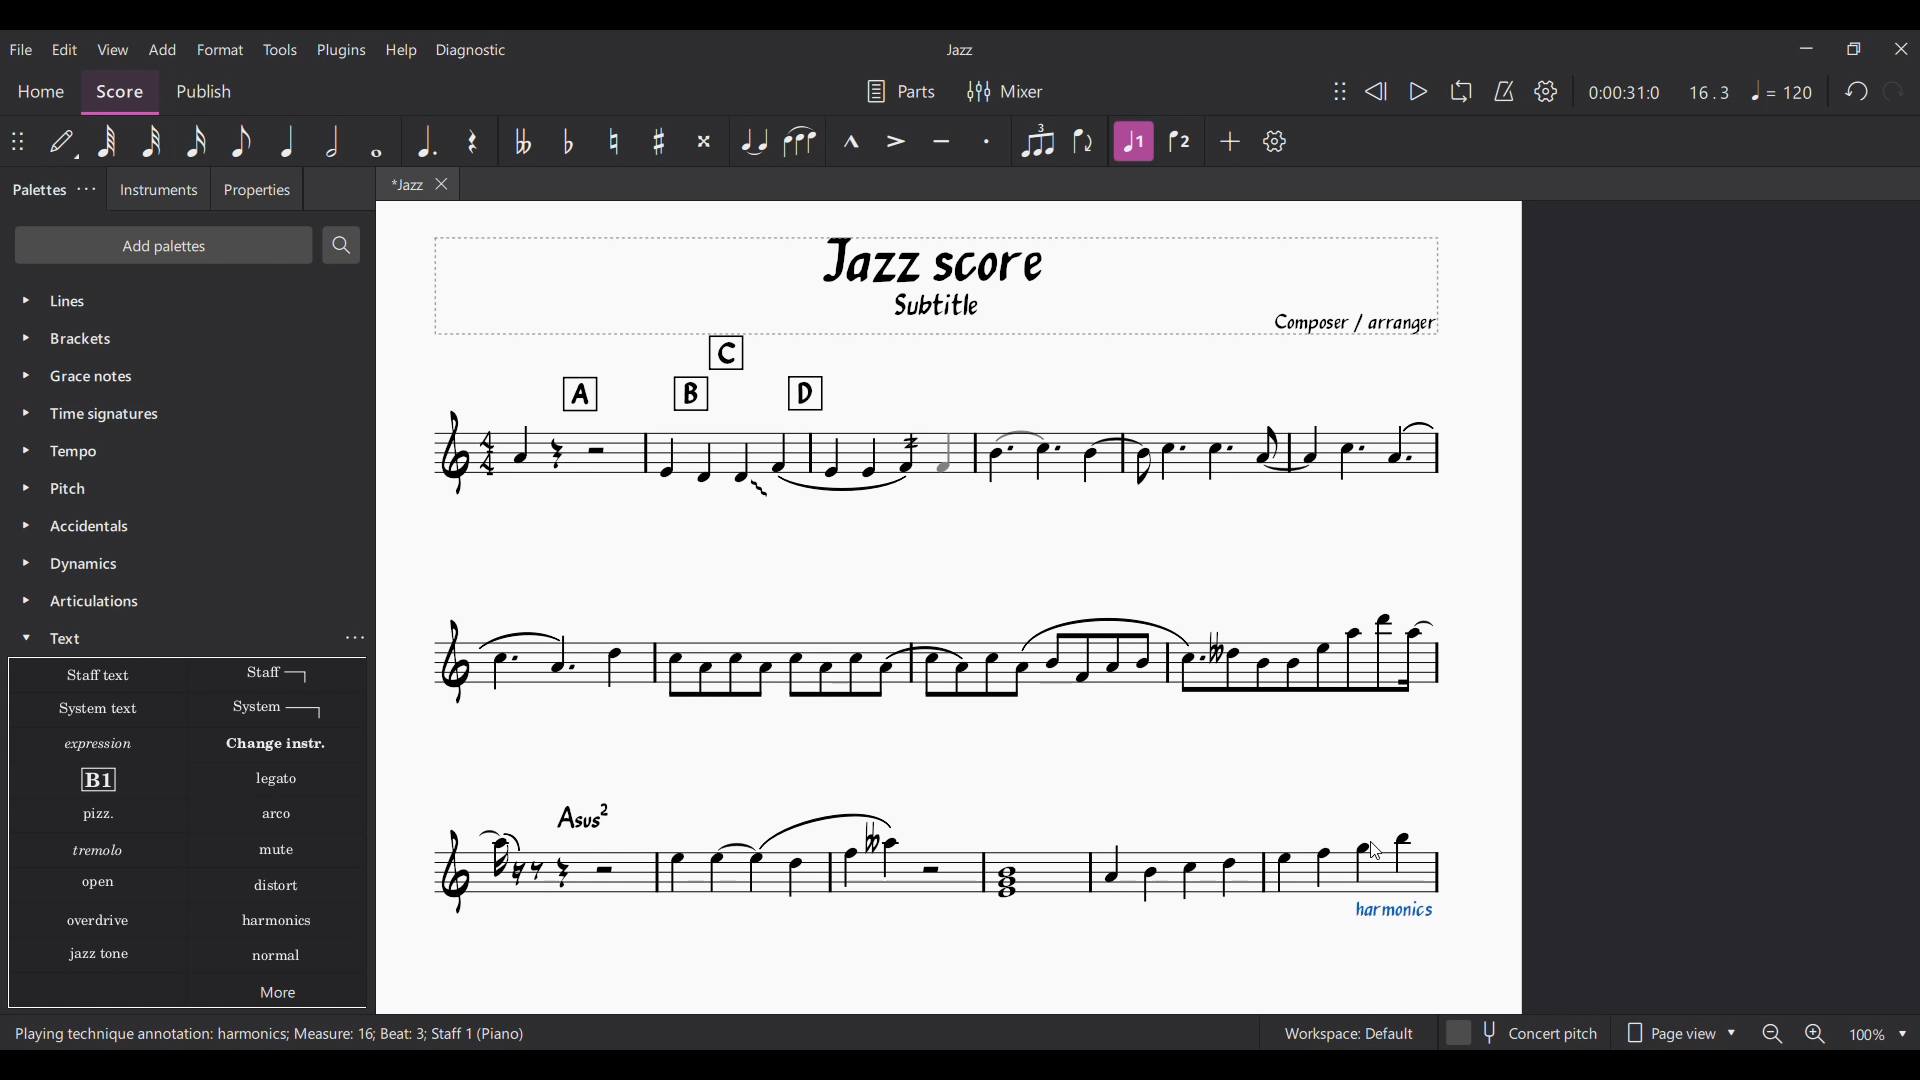 The height and width of the screenshot is (1080, 1920). I want to click on Harmonics, so click(289, 925).